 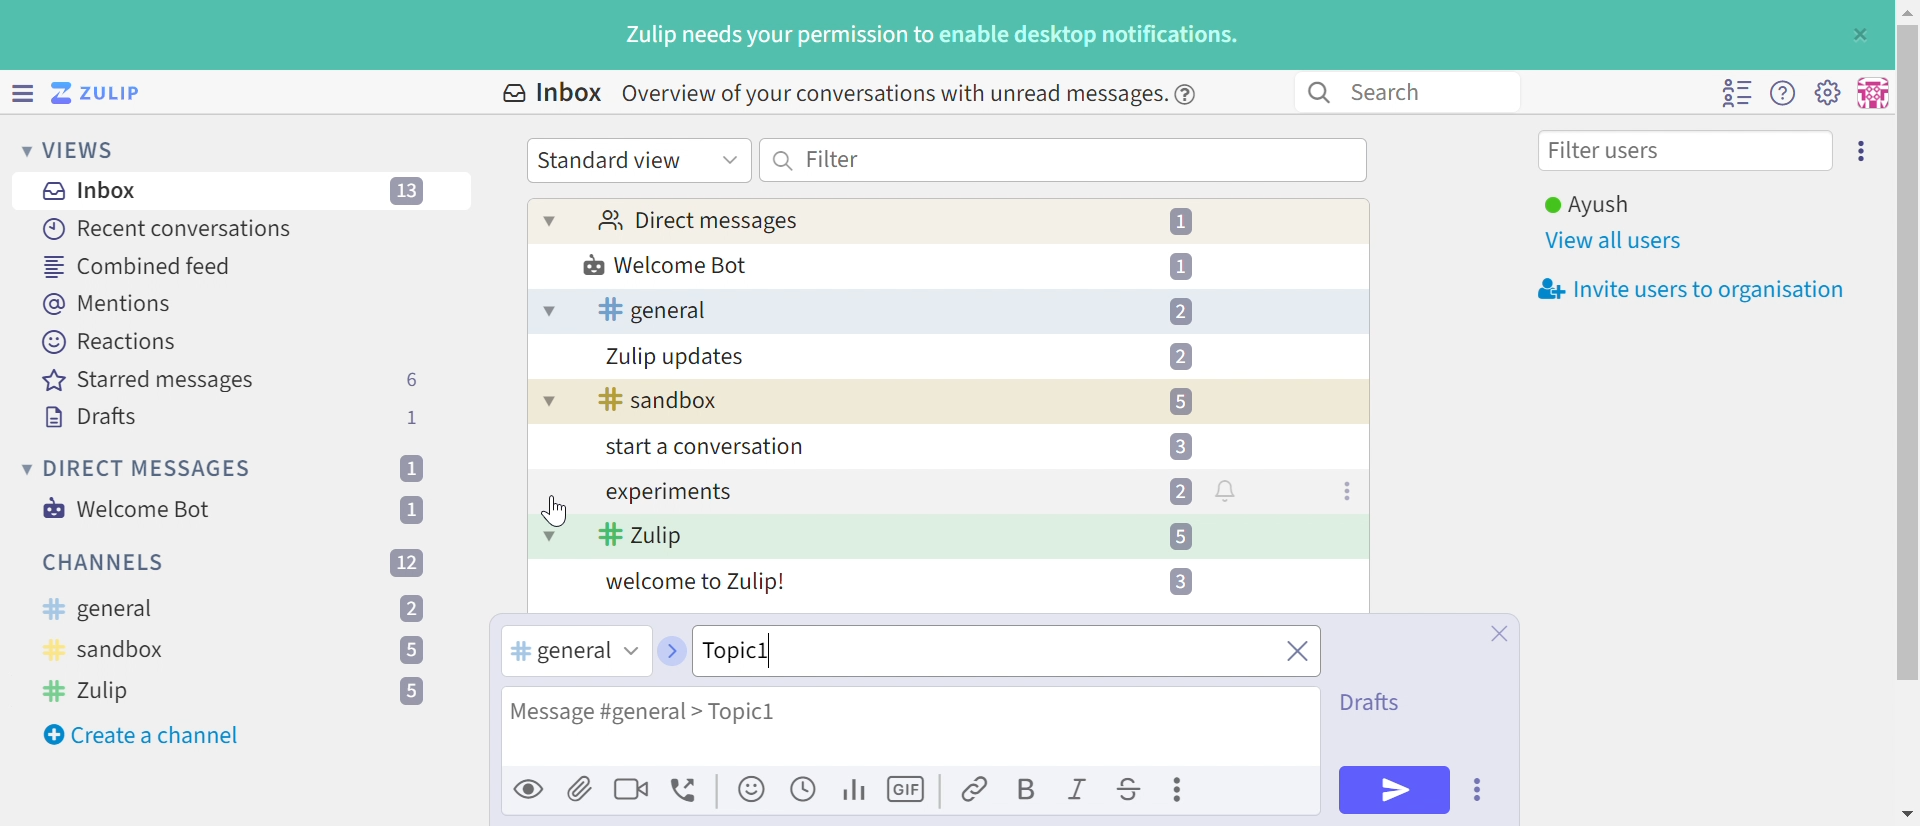 I want to click on Recent conversations, so click(x=169, y=228).